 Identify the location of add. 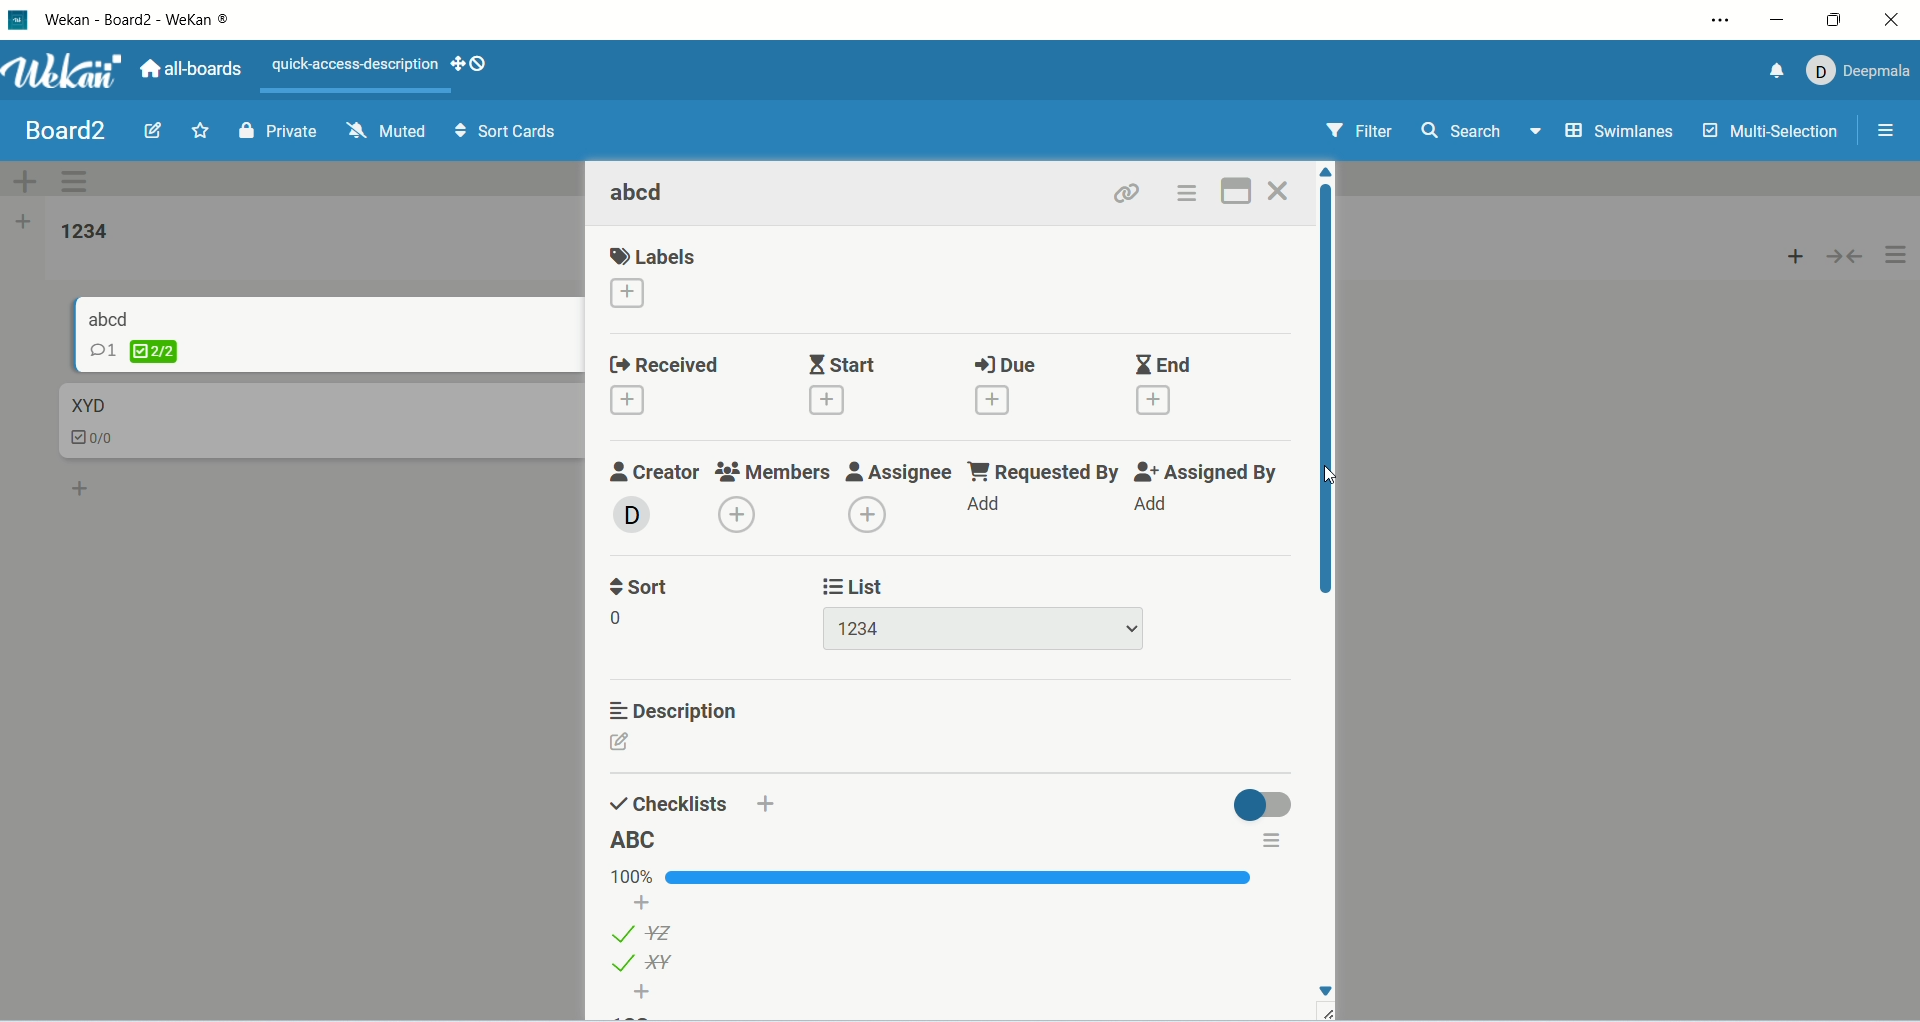
(1790, 260).